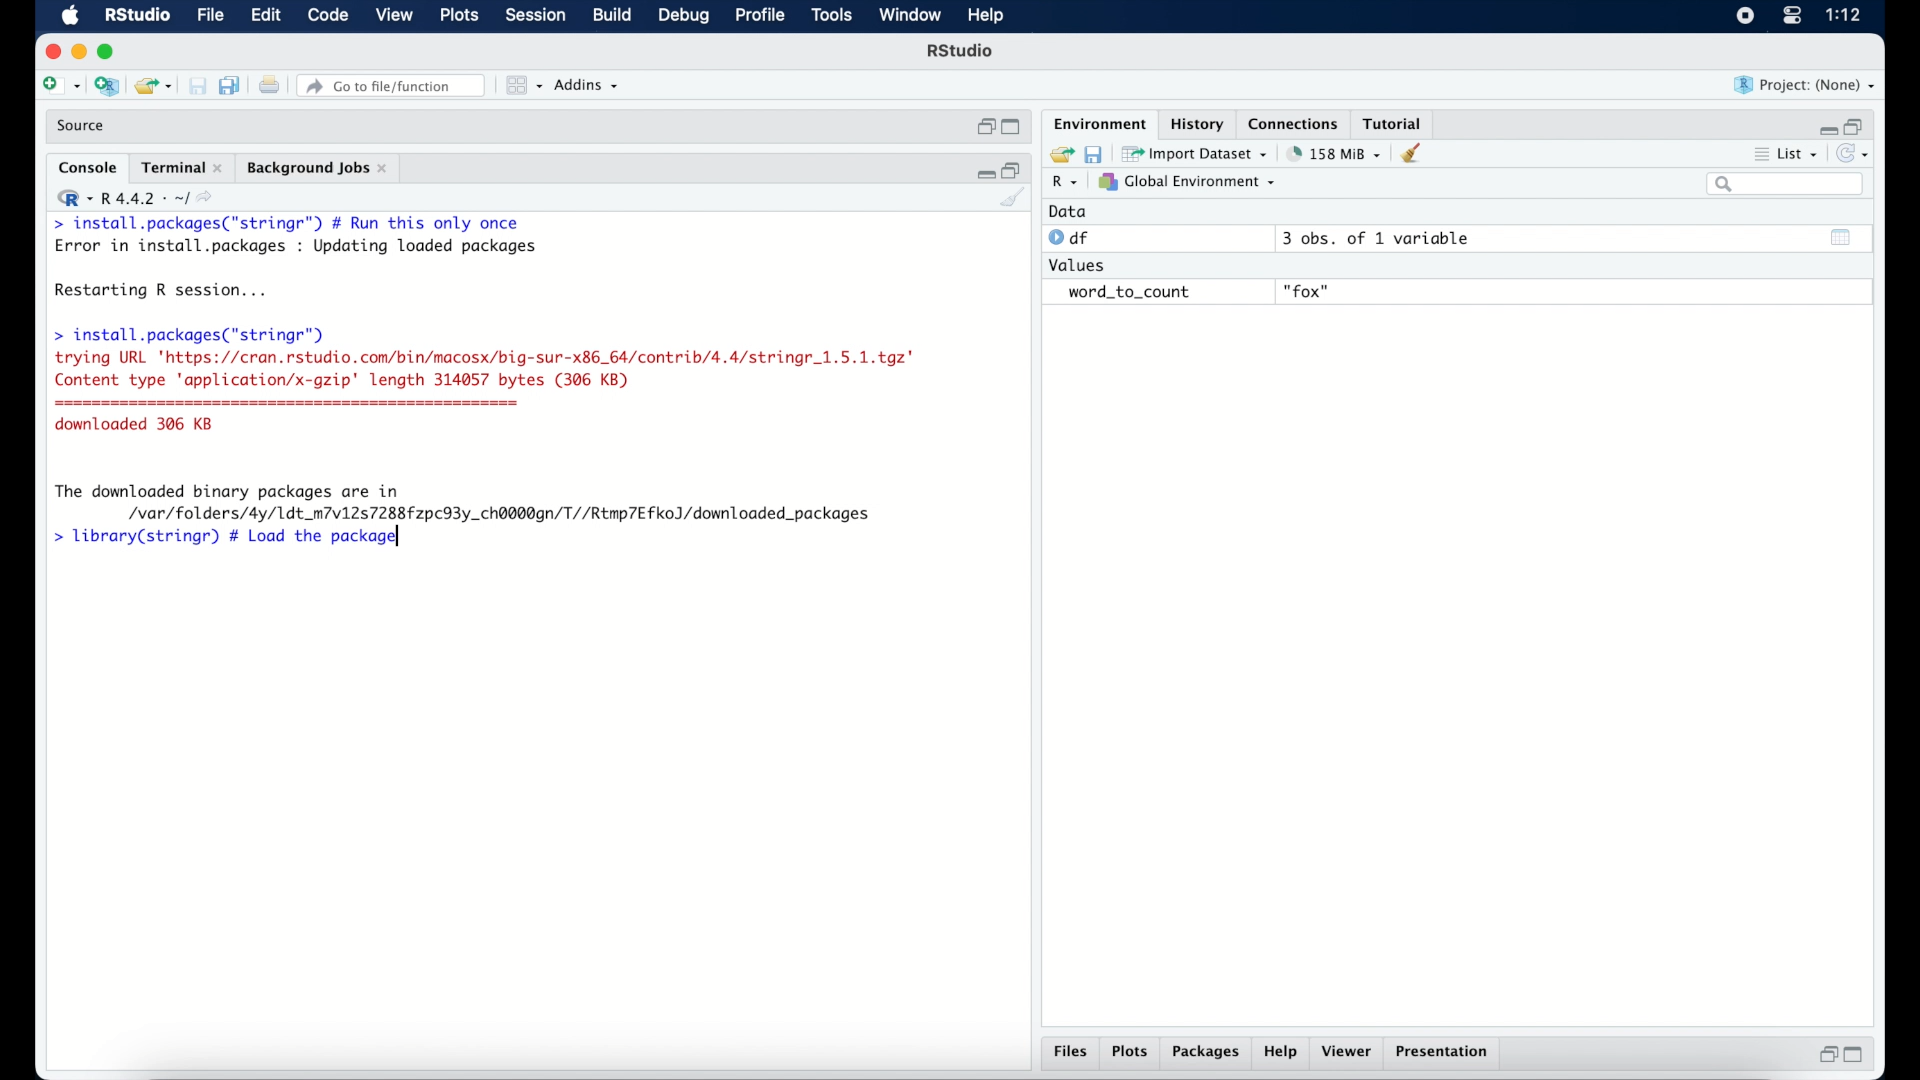 This screenshot has height=1080, width=1920. Describe the element at coordinates (1014, 128) in the screenshot. I see `maximize` at that location.